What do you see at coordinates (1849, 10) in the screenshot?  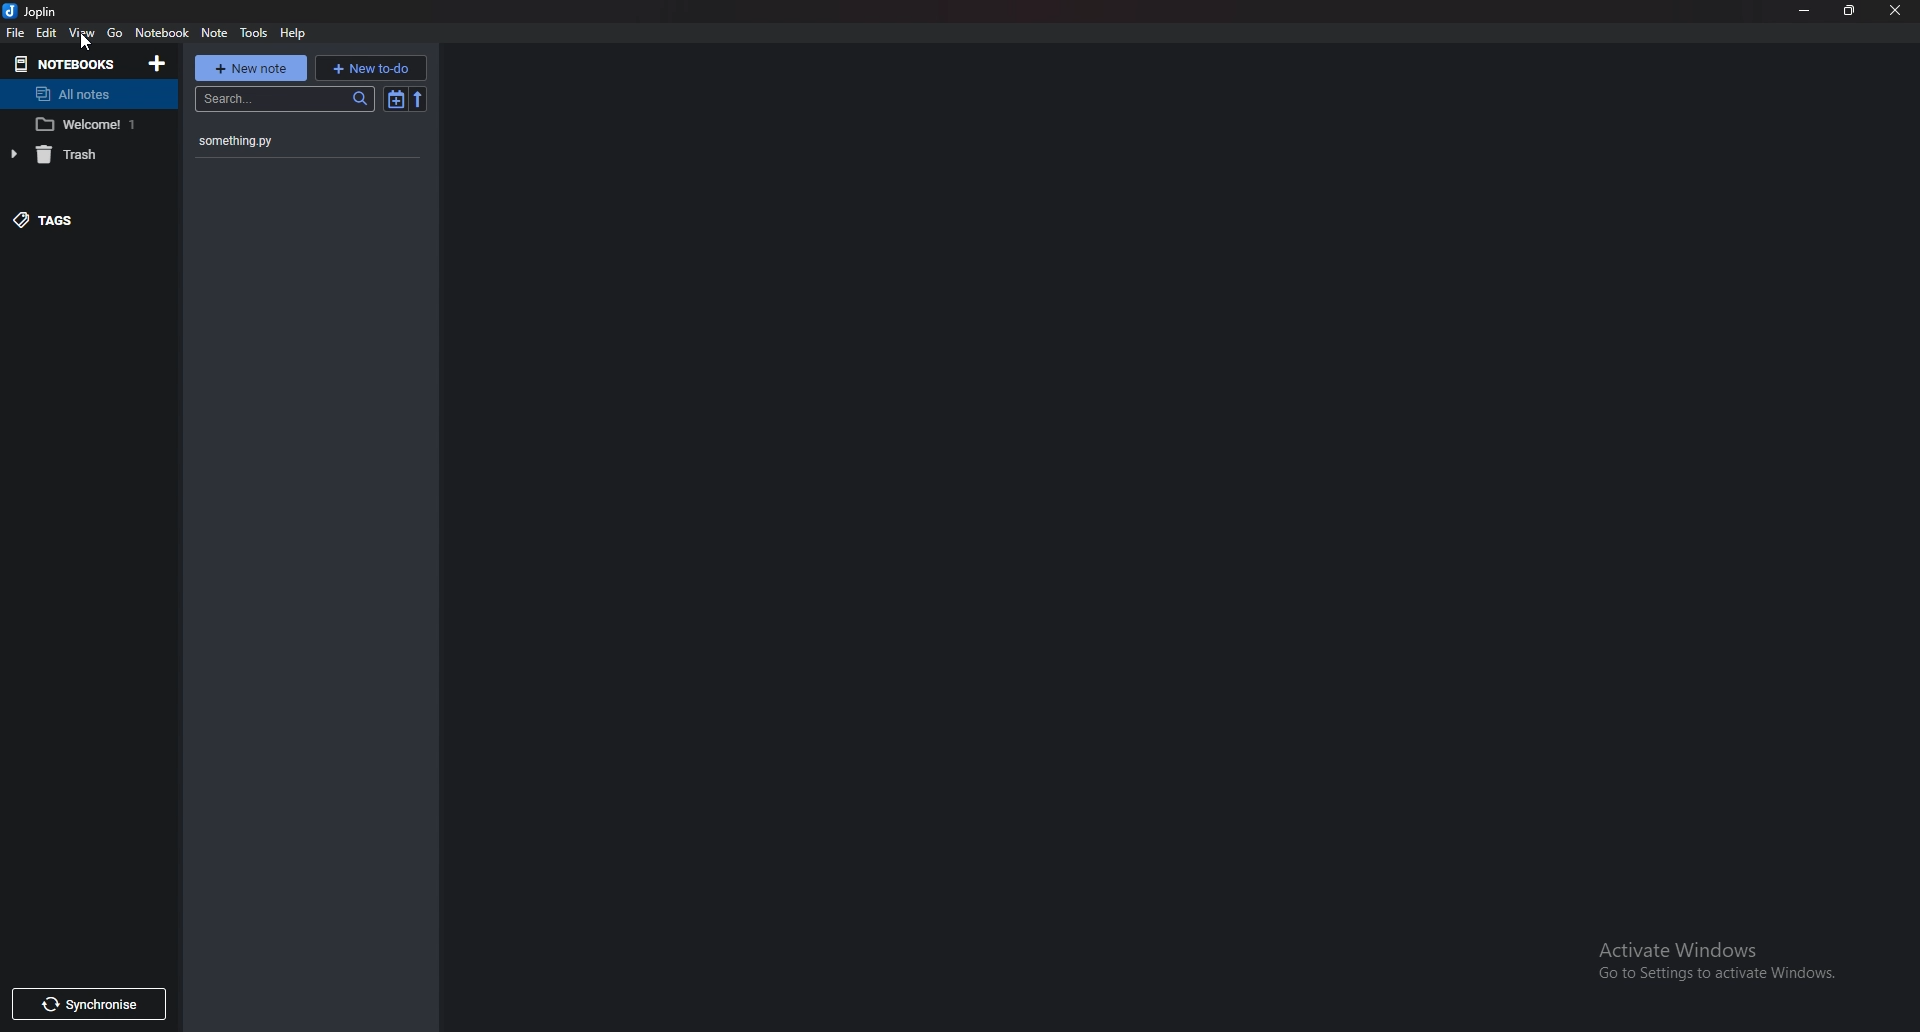 I see `Resize` at bounding box center [1849, 10].